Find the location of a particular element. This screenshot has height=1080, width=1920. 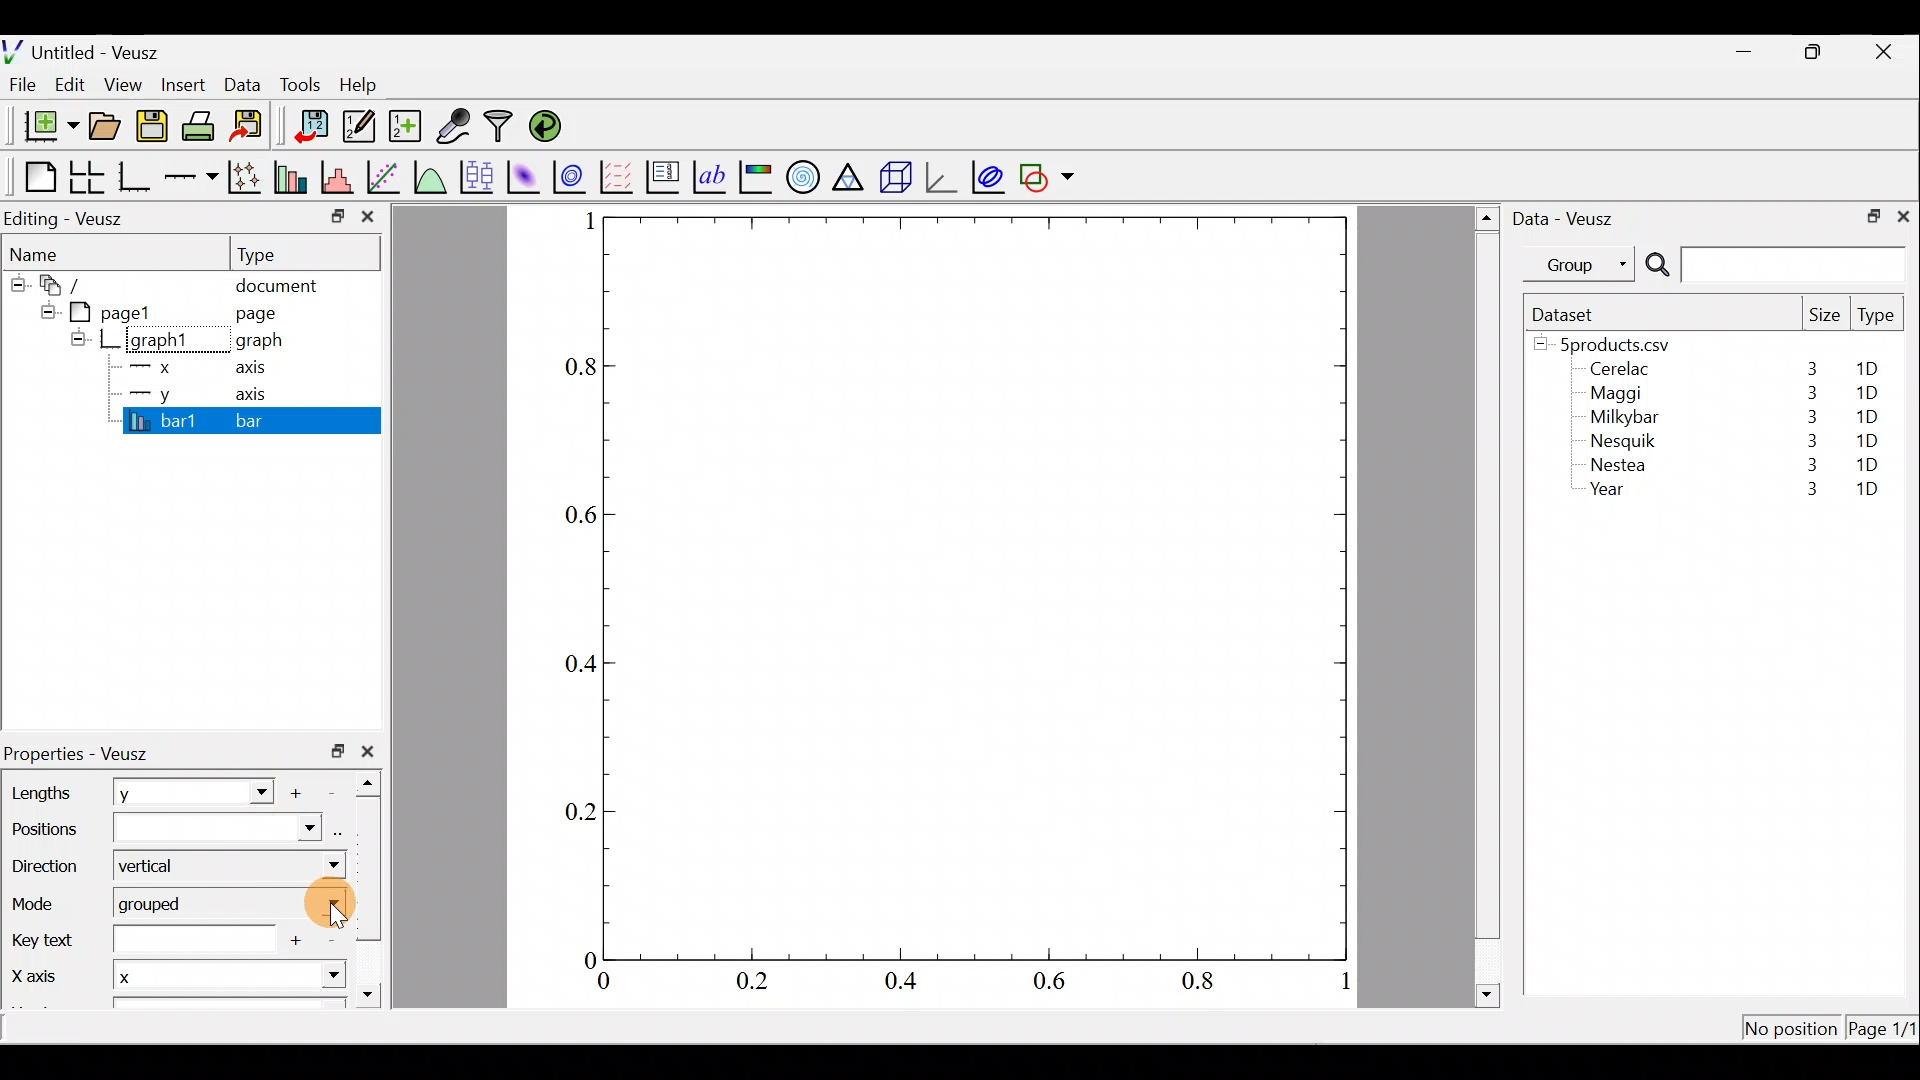

Plot key is located at coordinates (665, 175).